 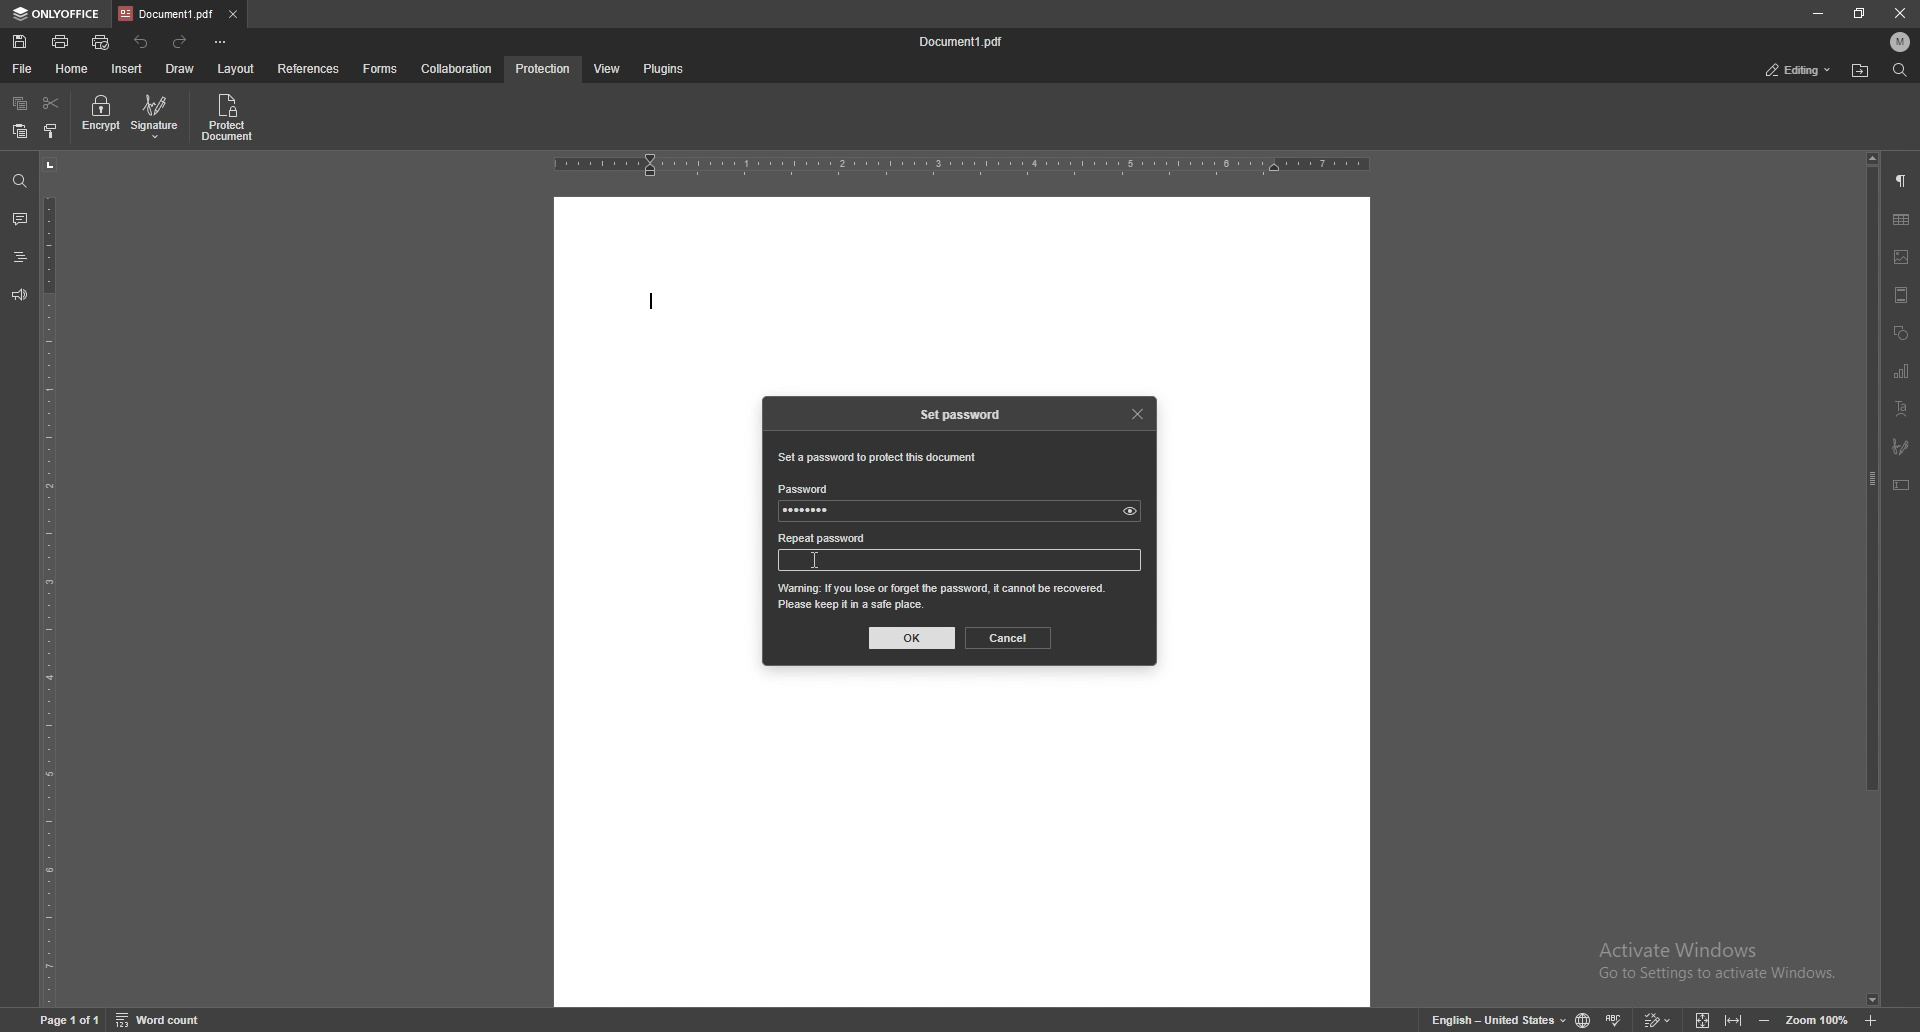 I want to click on references, so click(x=308, y=70).